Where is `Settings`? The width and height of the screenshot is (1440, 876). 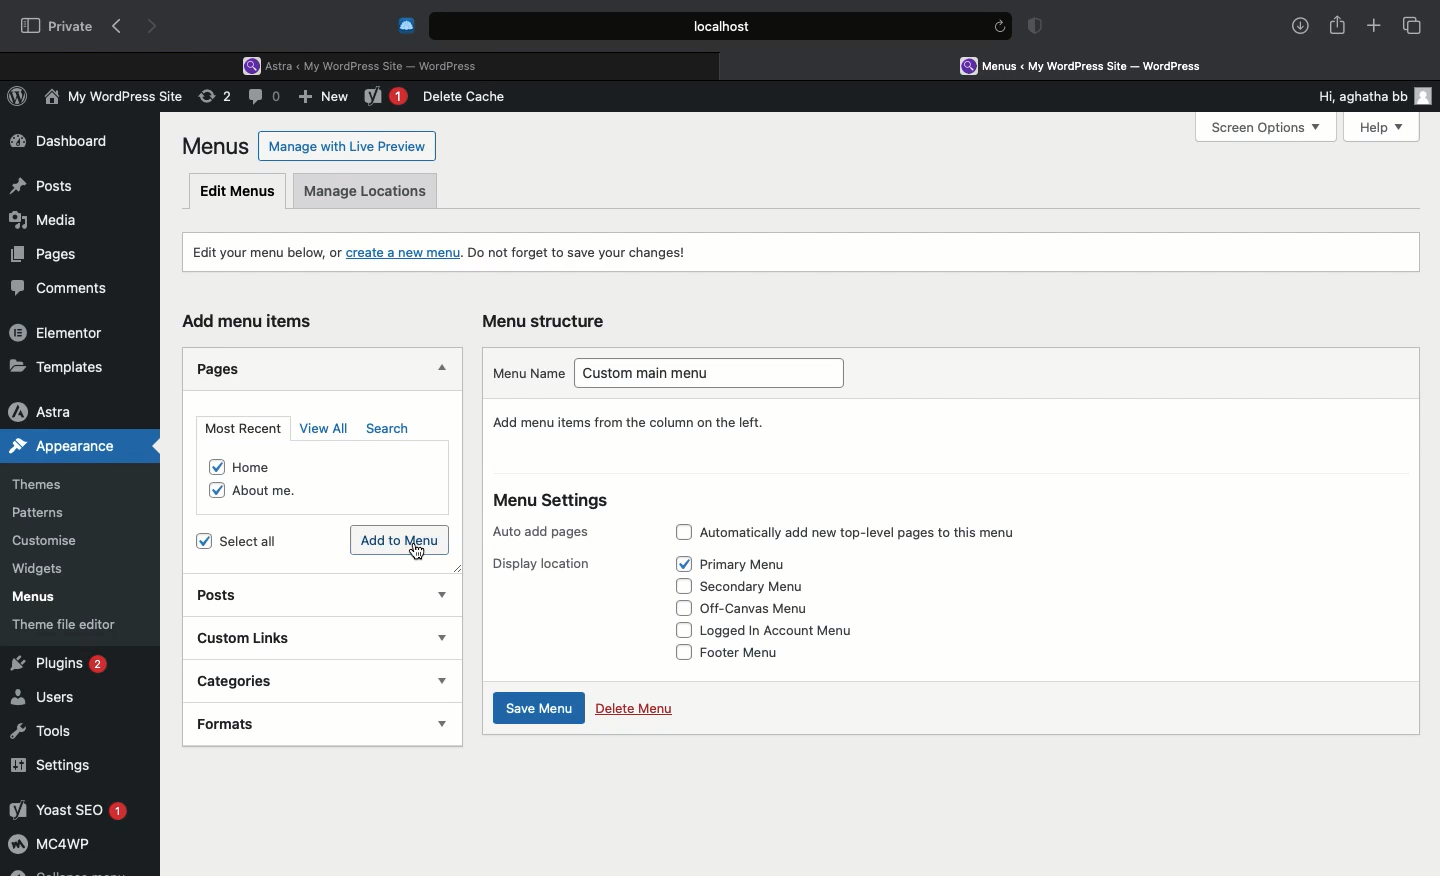 Settings is located at coordinates (52, 765).